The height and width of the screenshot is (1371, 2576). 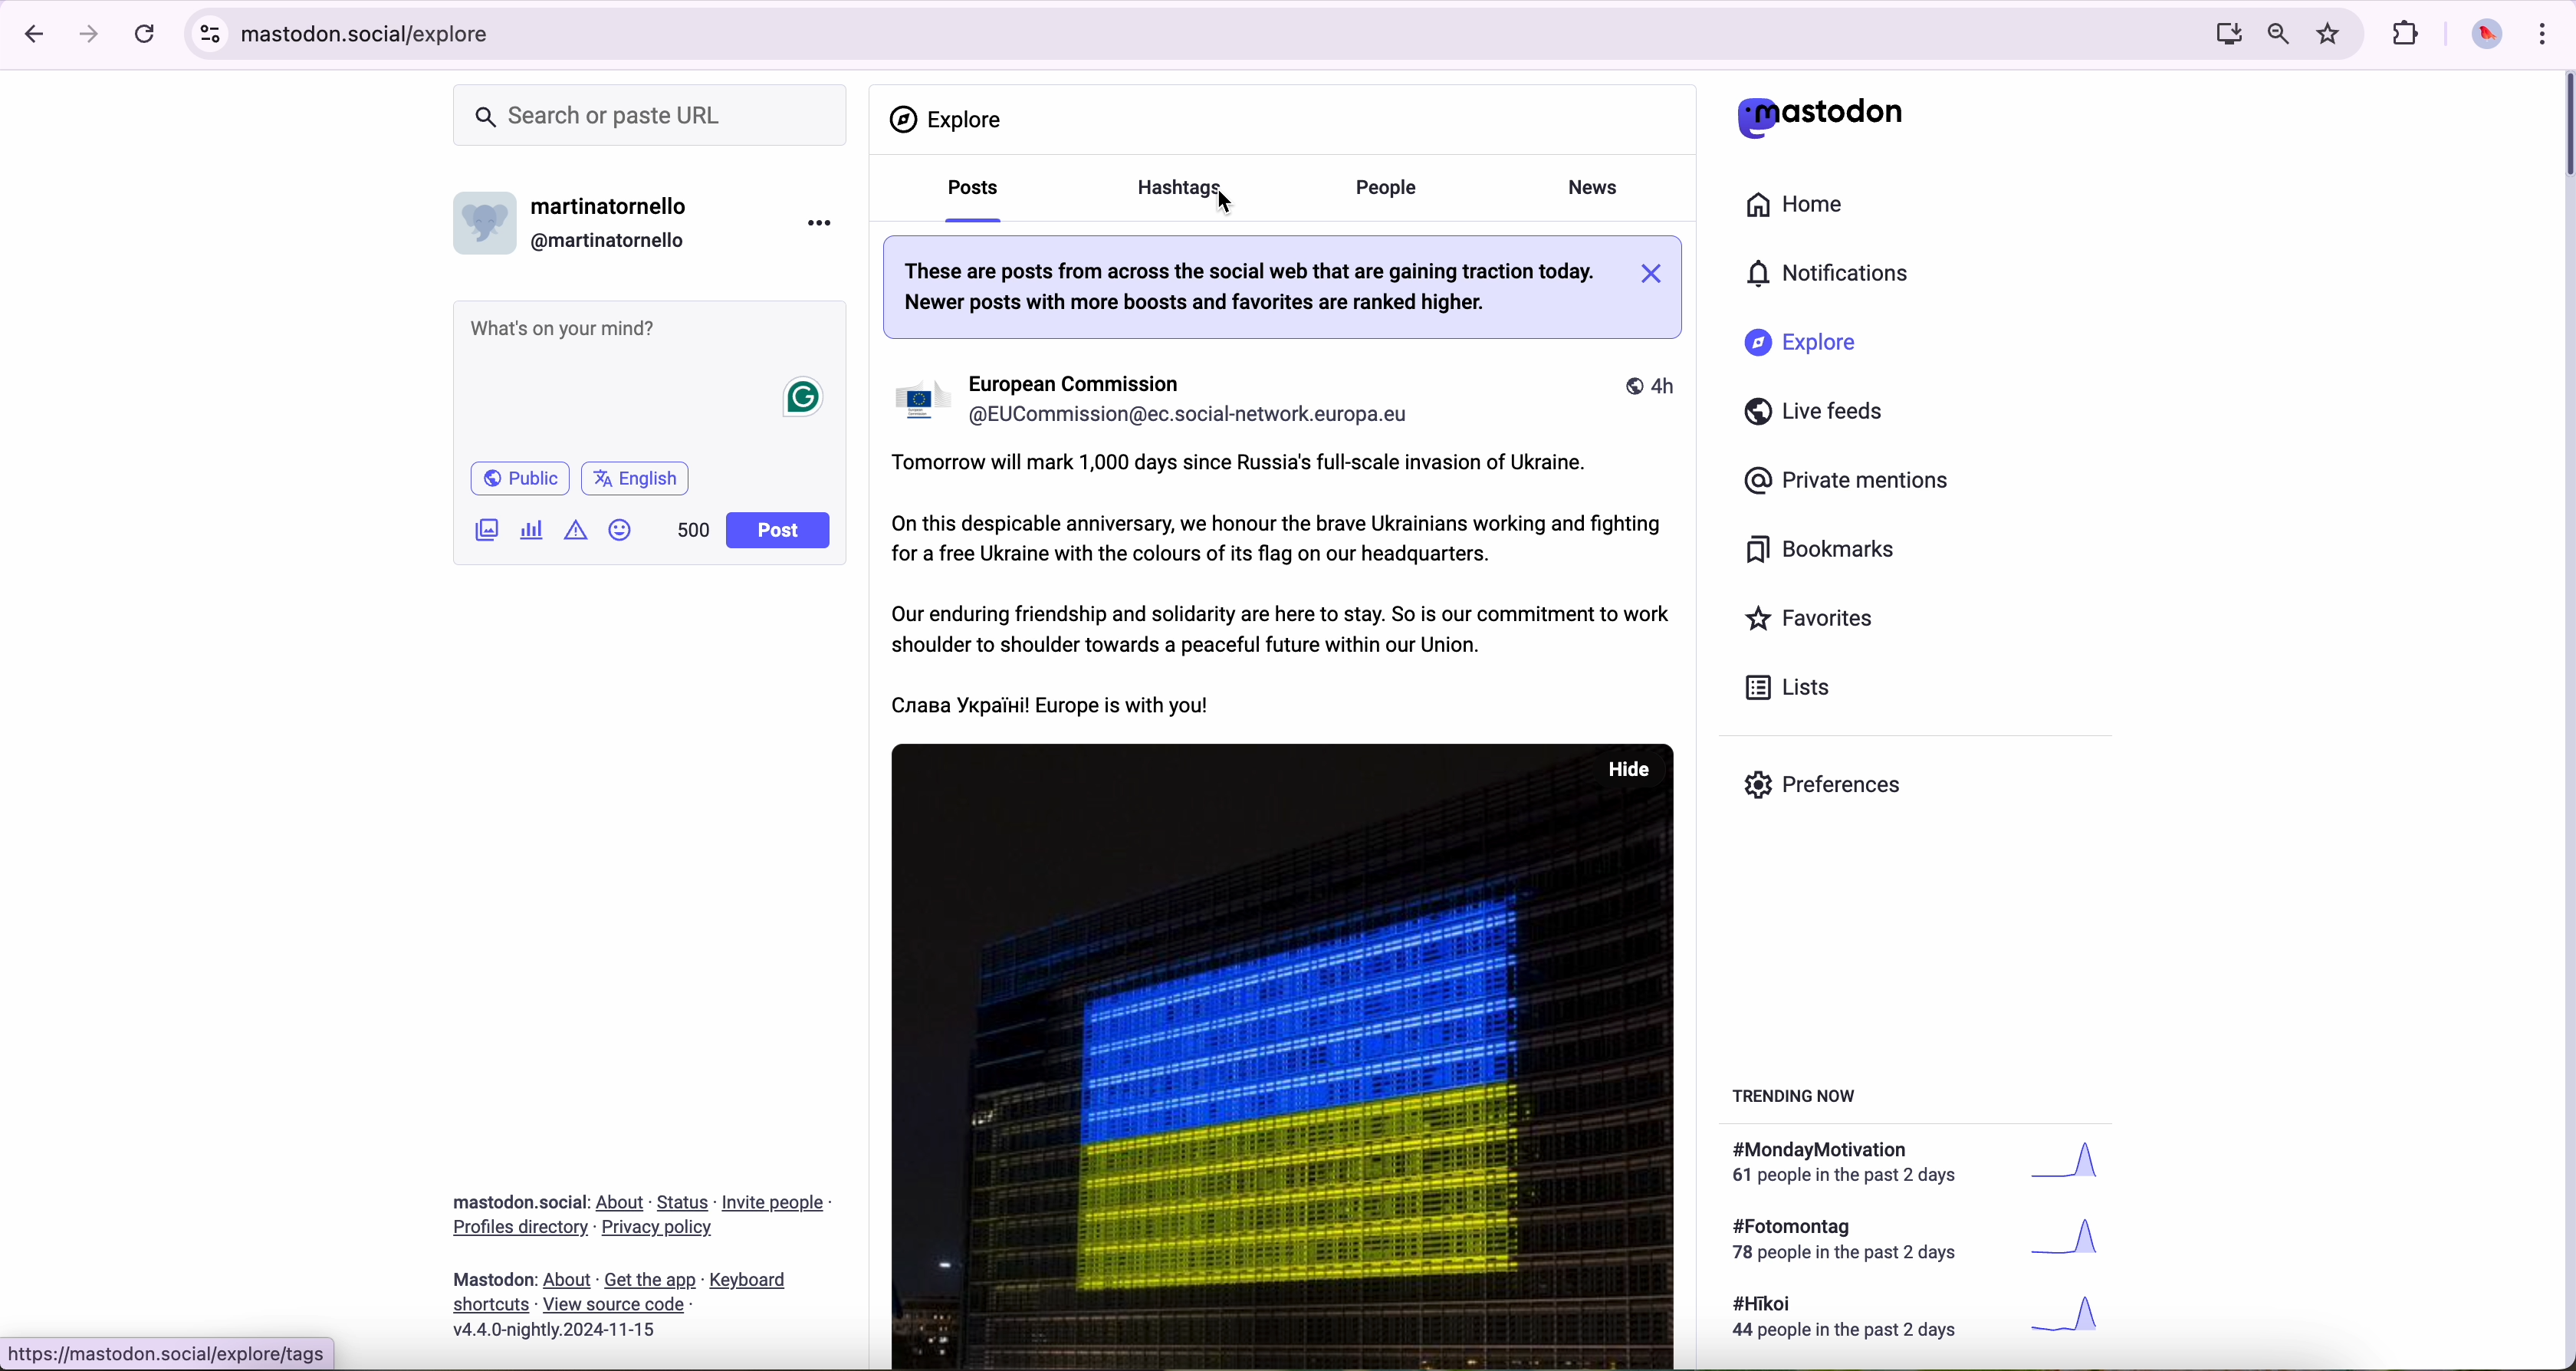 I want to click on version, so click(x=554, y=1331).